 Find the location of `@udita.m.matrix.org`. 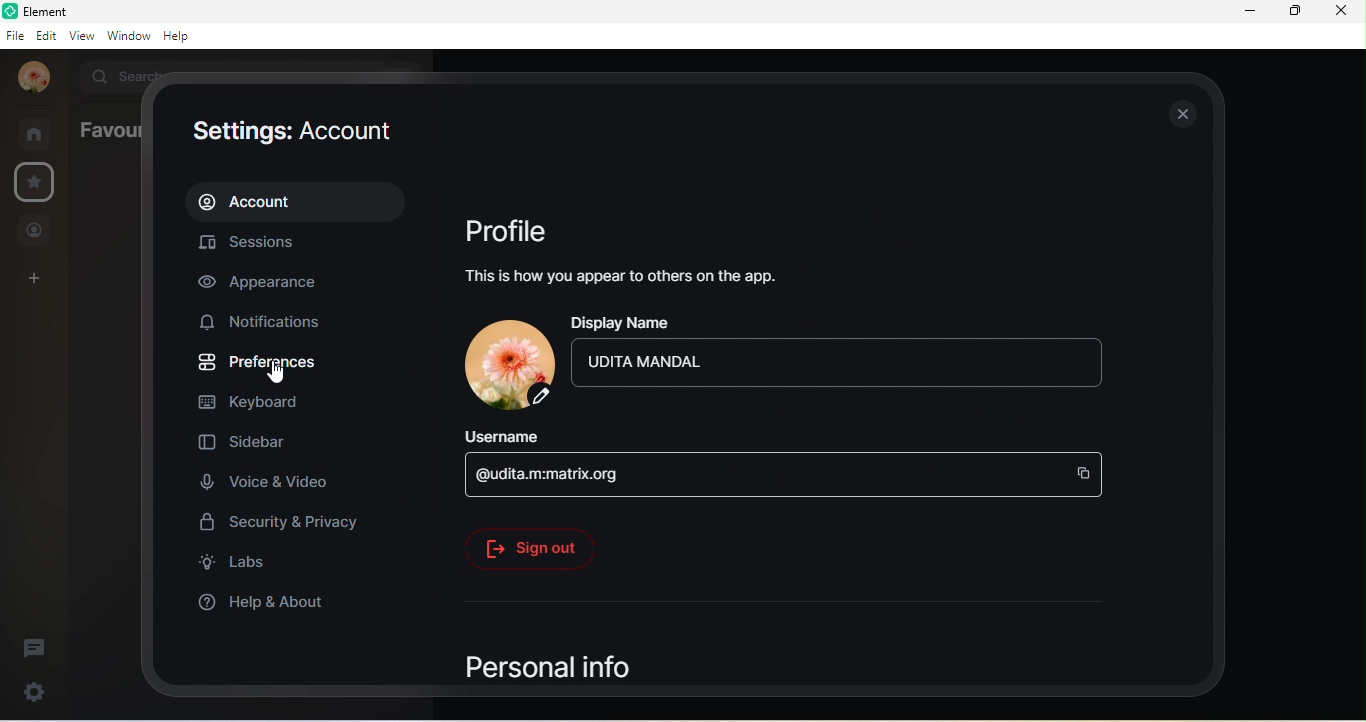

@udita.m.matrix.org is located at coordinates (788, 479).